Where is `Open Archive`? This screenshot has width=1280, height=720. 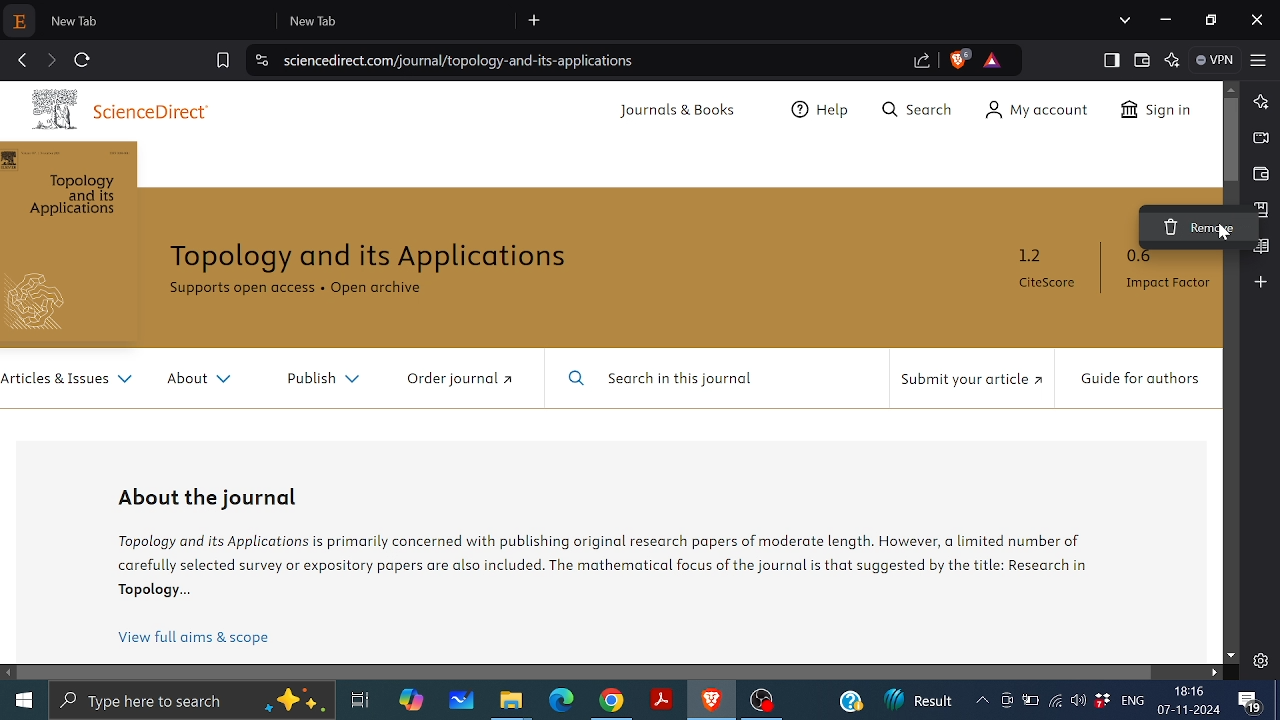
Open Archive is located at coordinates (385, 290).